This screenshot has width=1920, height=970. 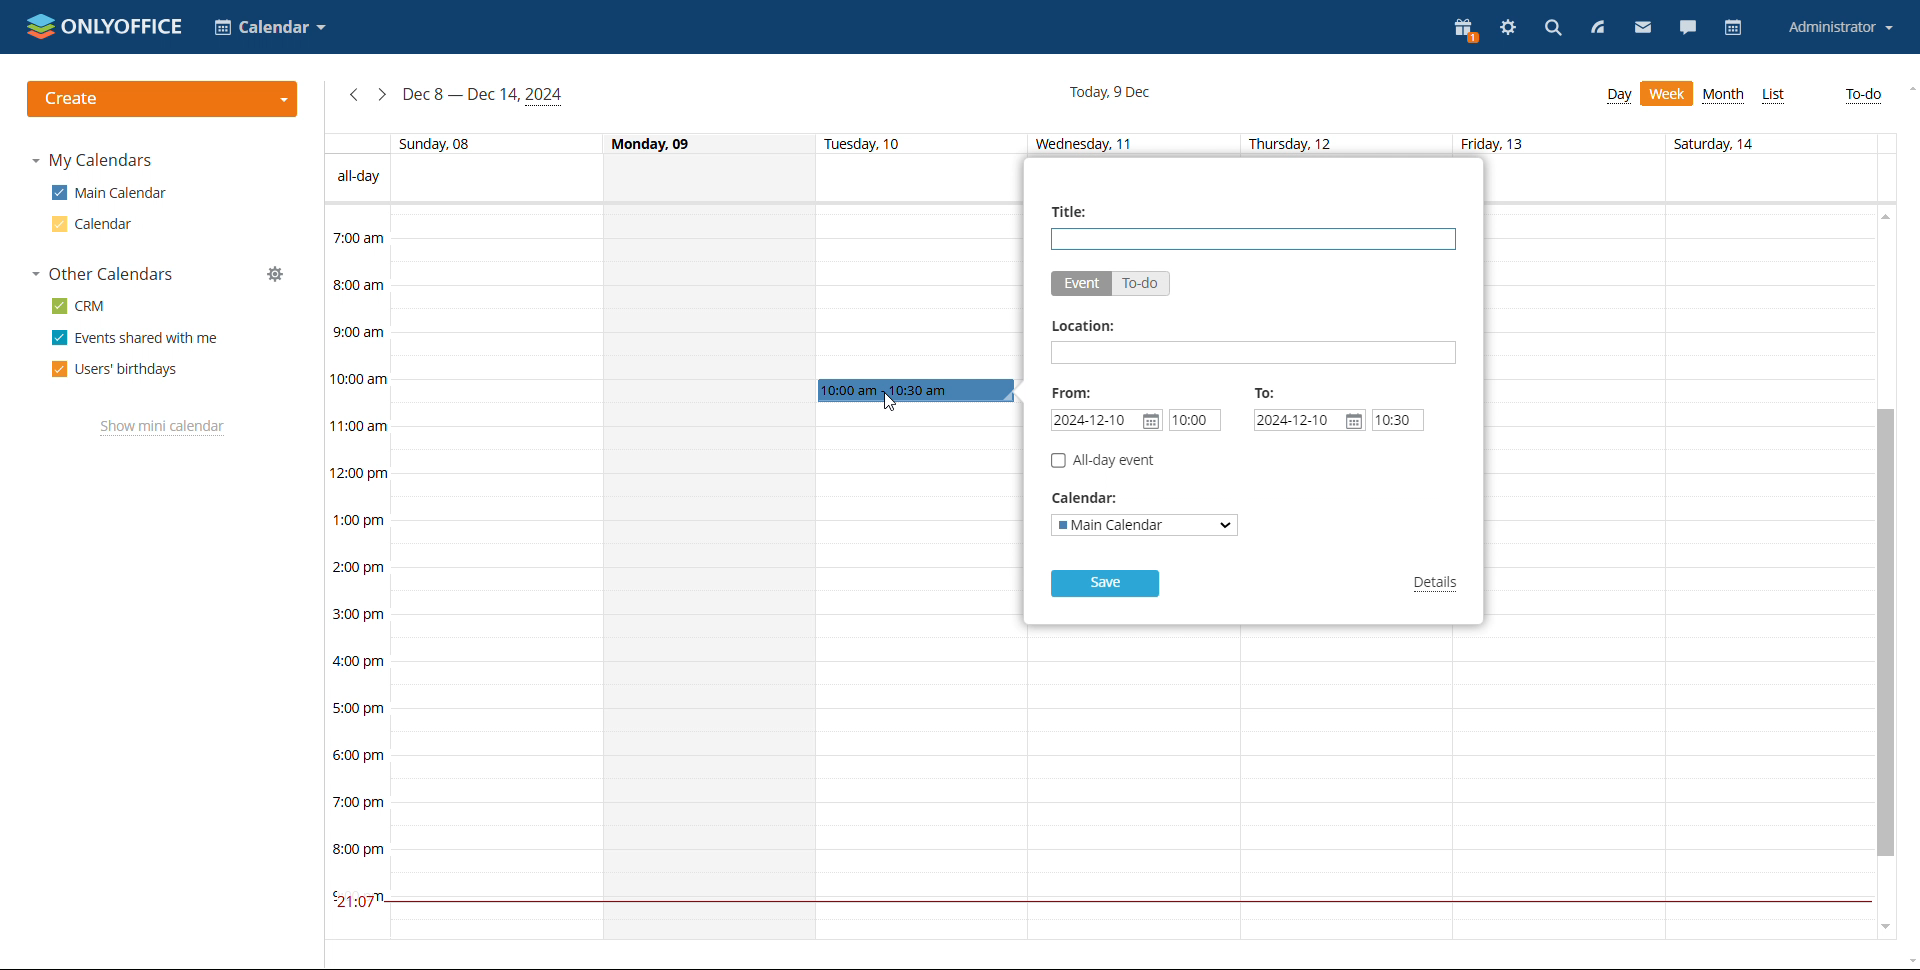 What do you see at coordinates (1141, 283) in the screenshot?
I see `to-do` at bounding box center [1141, 283].